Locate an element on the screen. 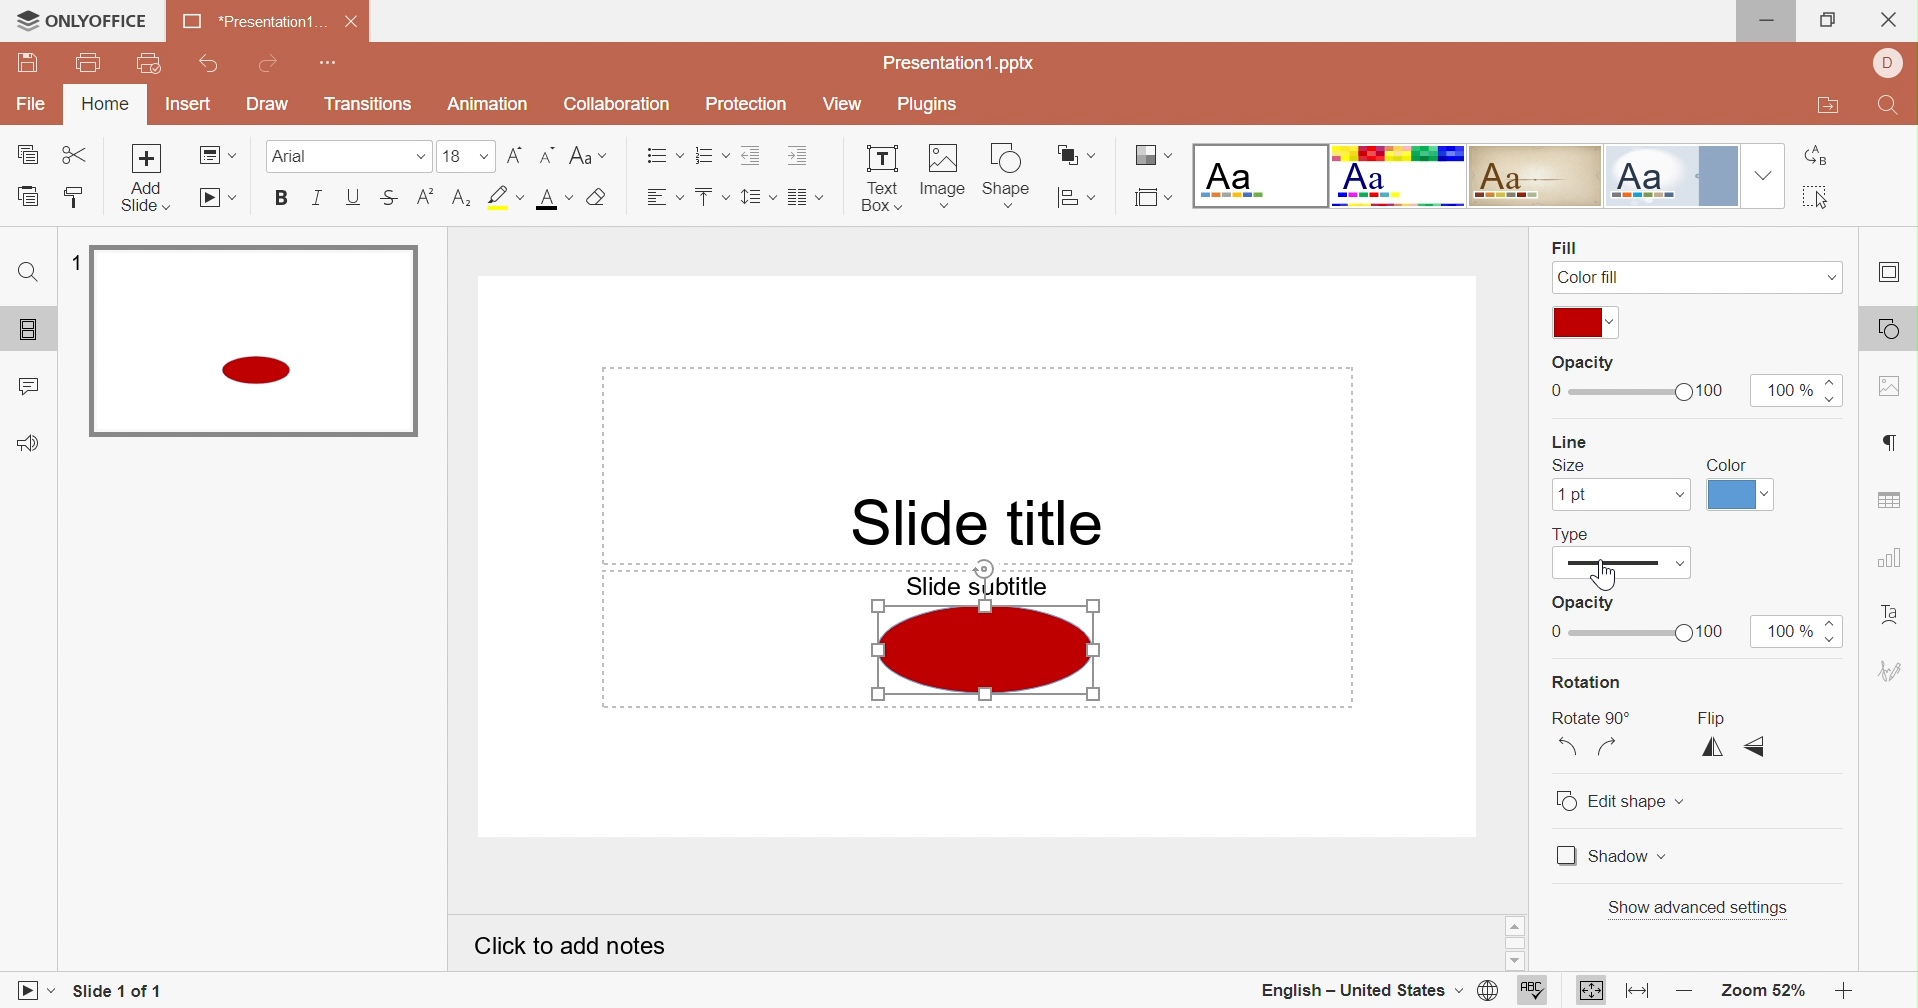 The width and height of the screenshot is (1918, 1008). Classic is located at coordinates (1536, 176).